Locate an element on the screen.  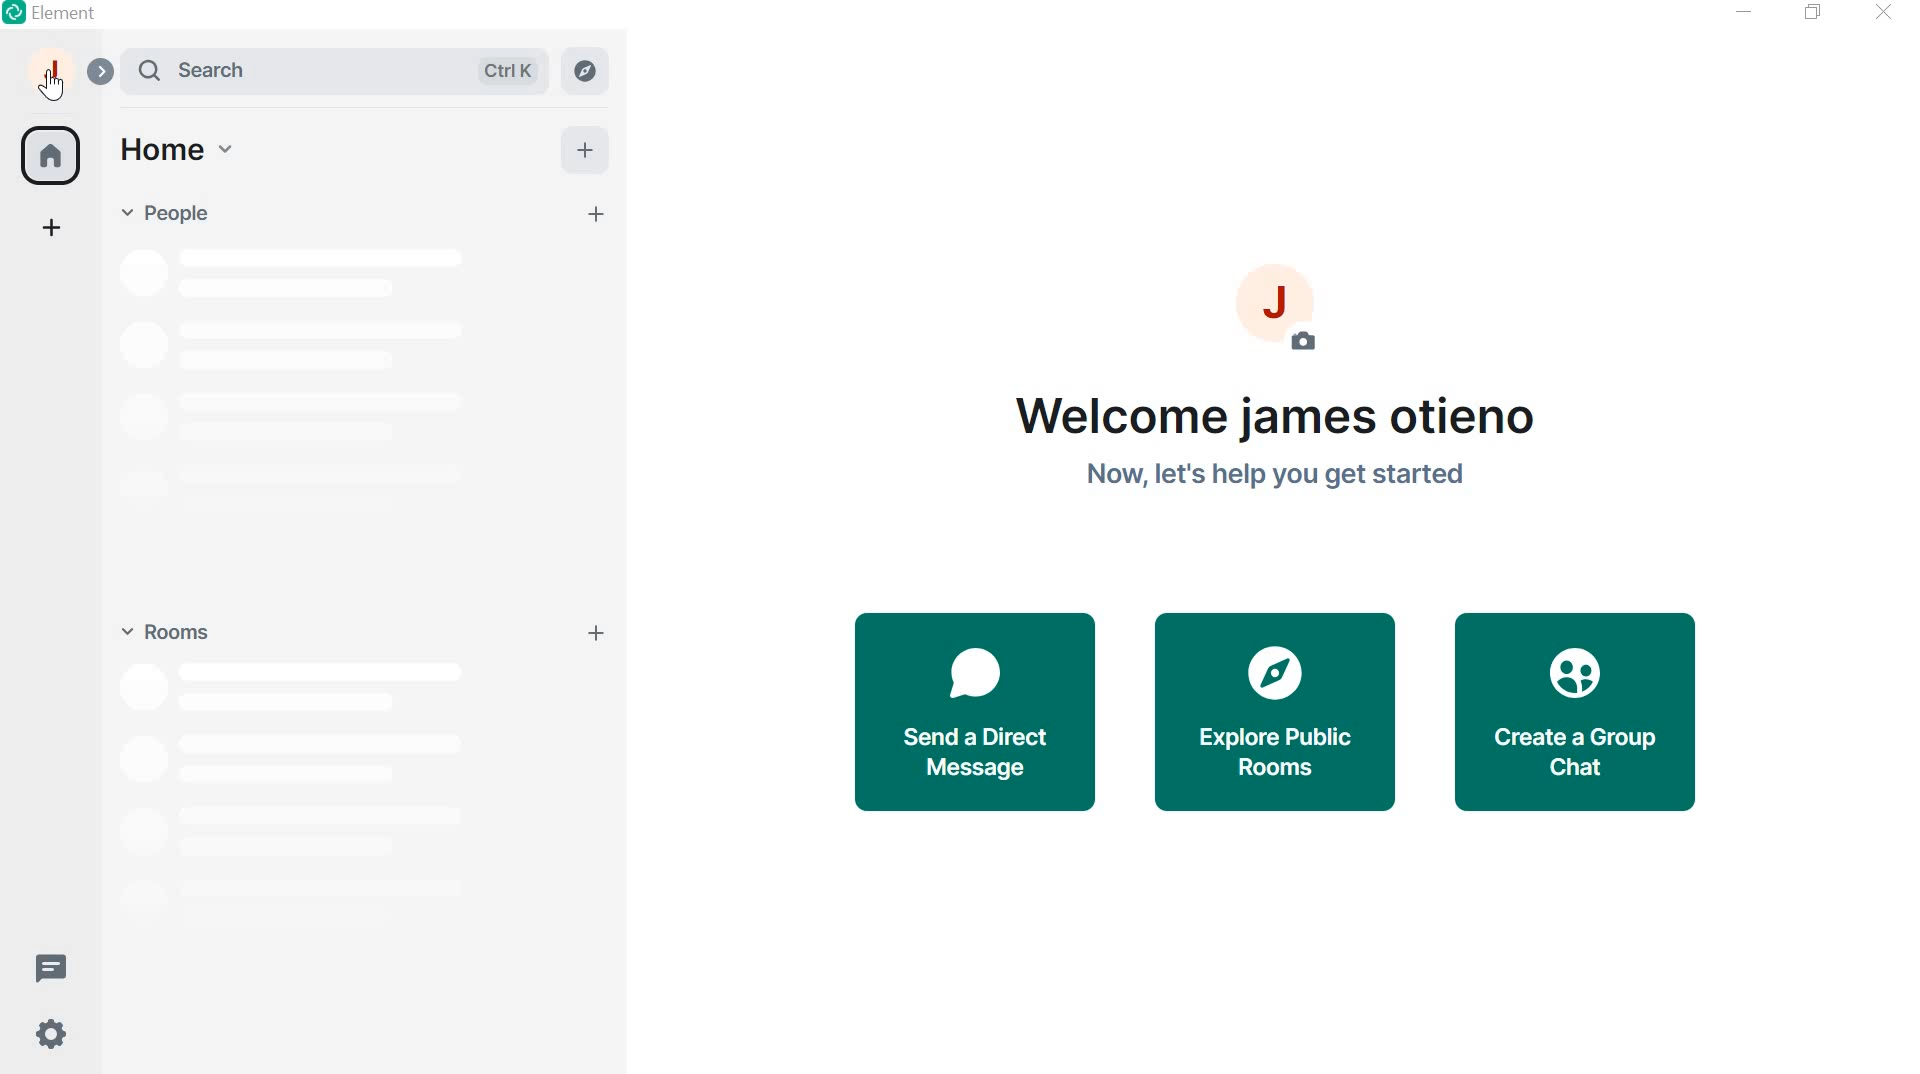
cursor is located at coordinates (53, 87).